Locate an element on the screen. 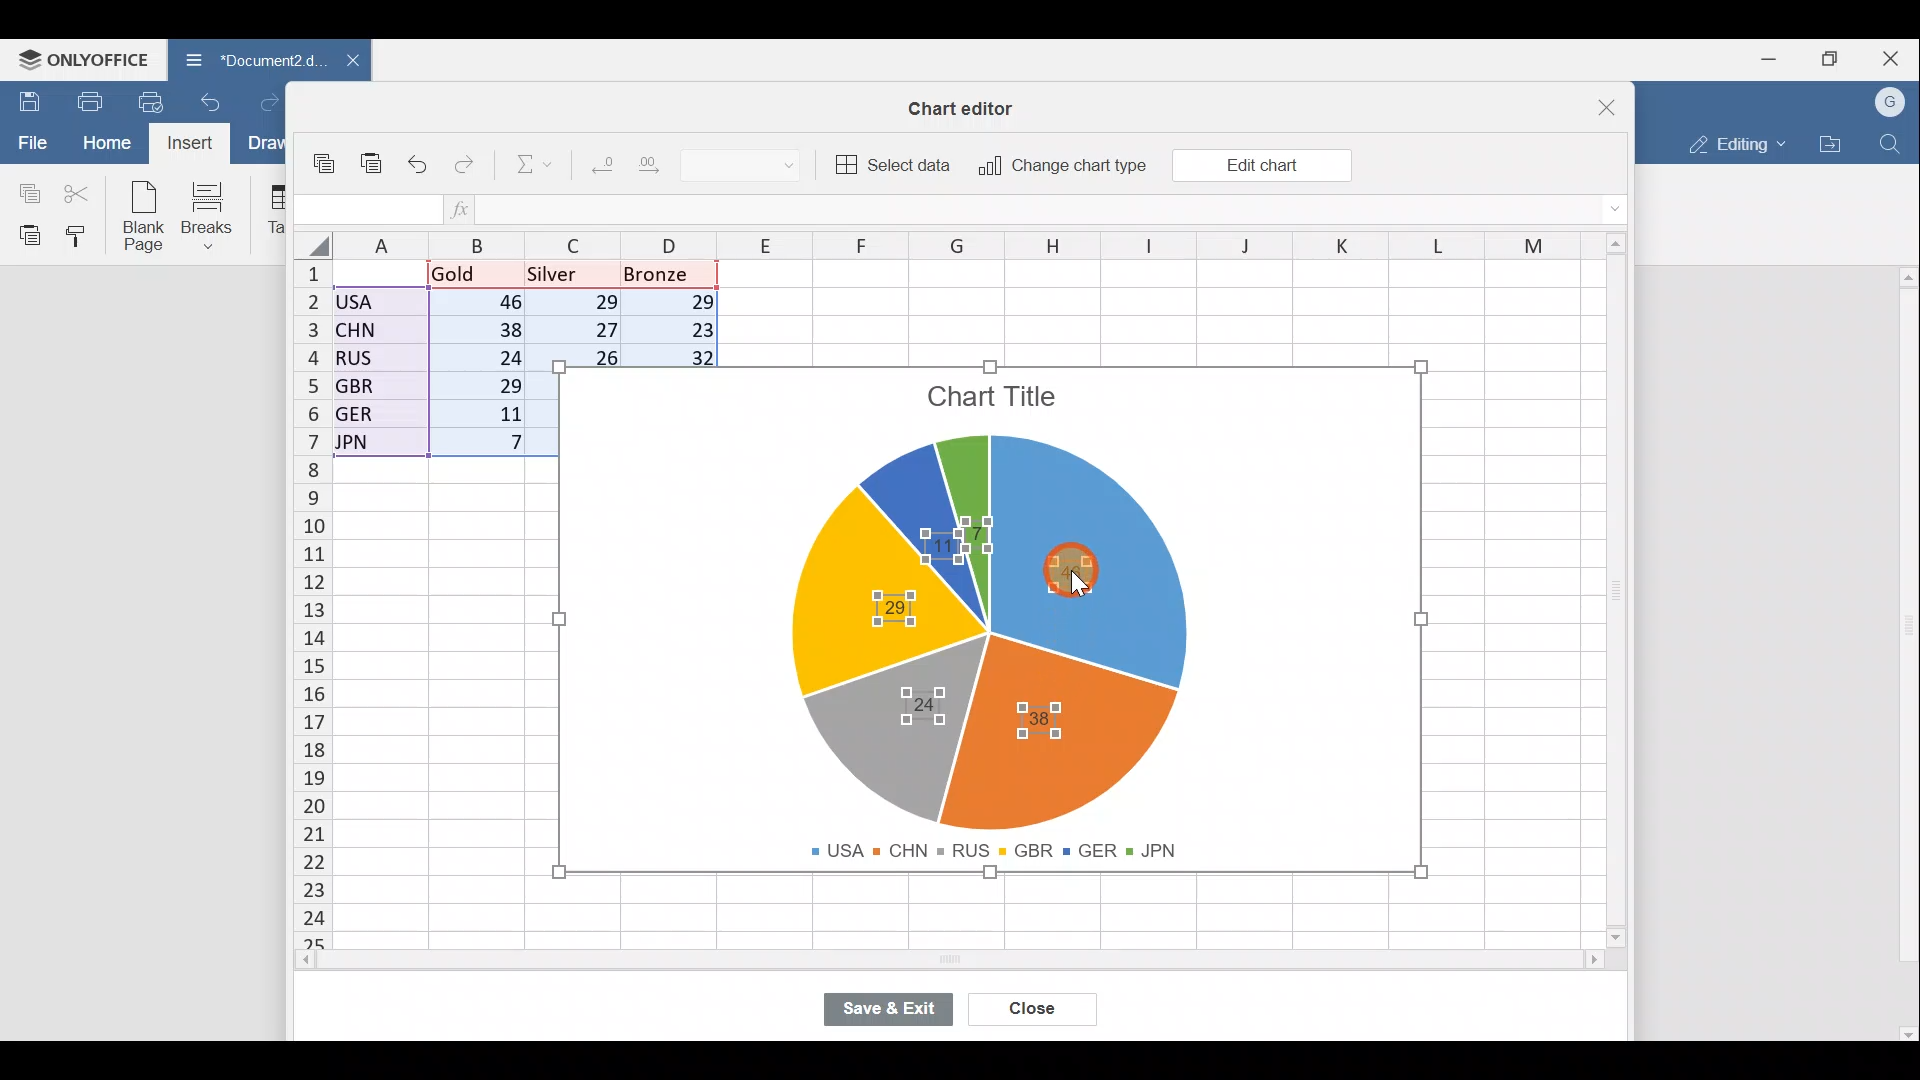 The width and height of the screenshot is (1920, 1080). Document name is located at coordinates (248, 62).